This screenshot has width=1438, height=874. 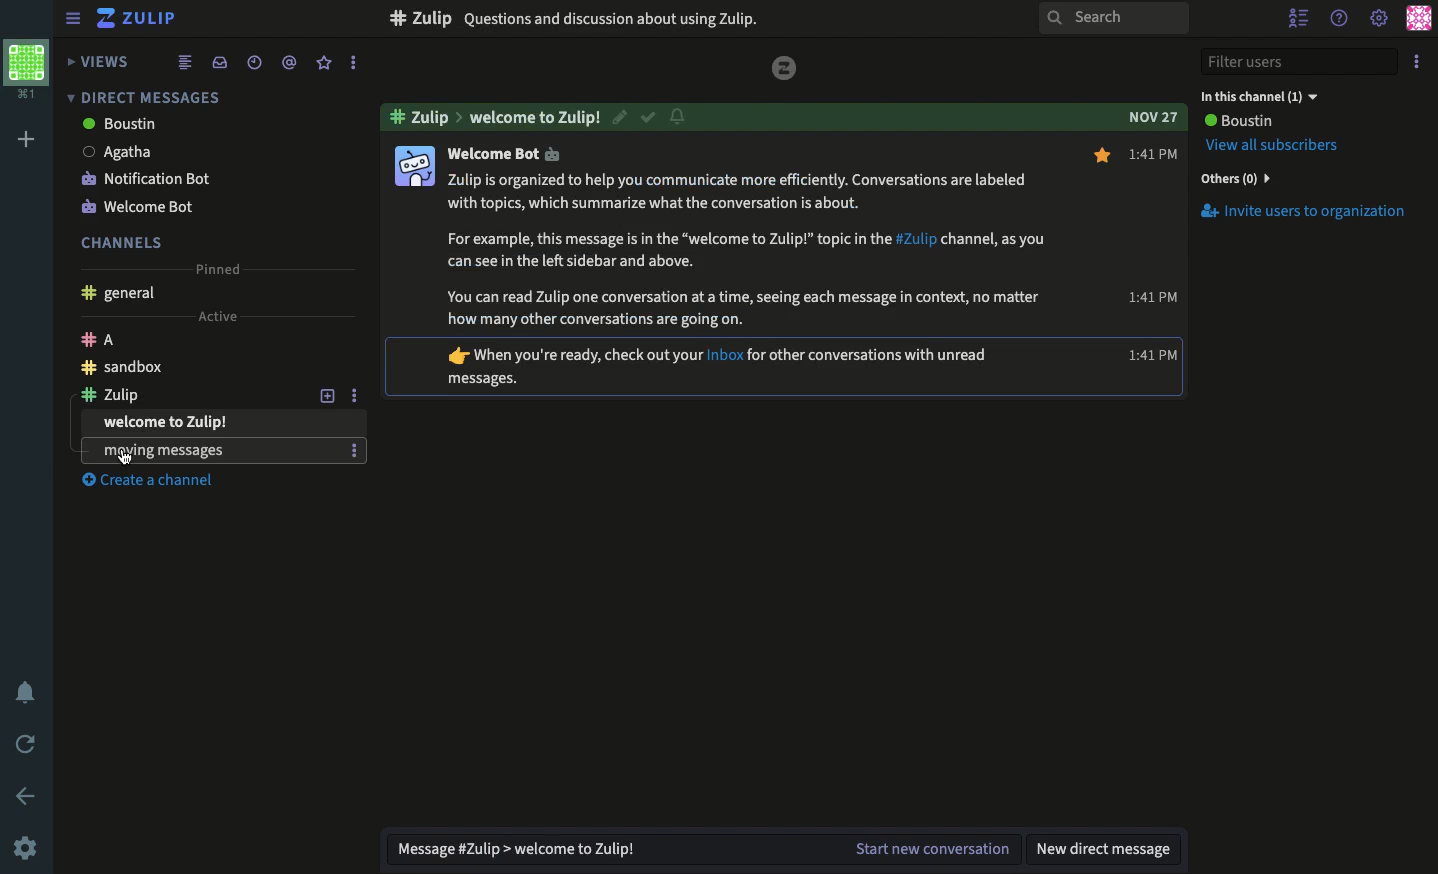 I want to click on View sidebar, so click(x=74, y=21).